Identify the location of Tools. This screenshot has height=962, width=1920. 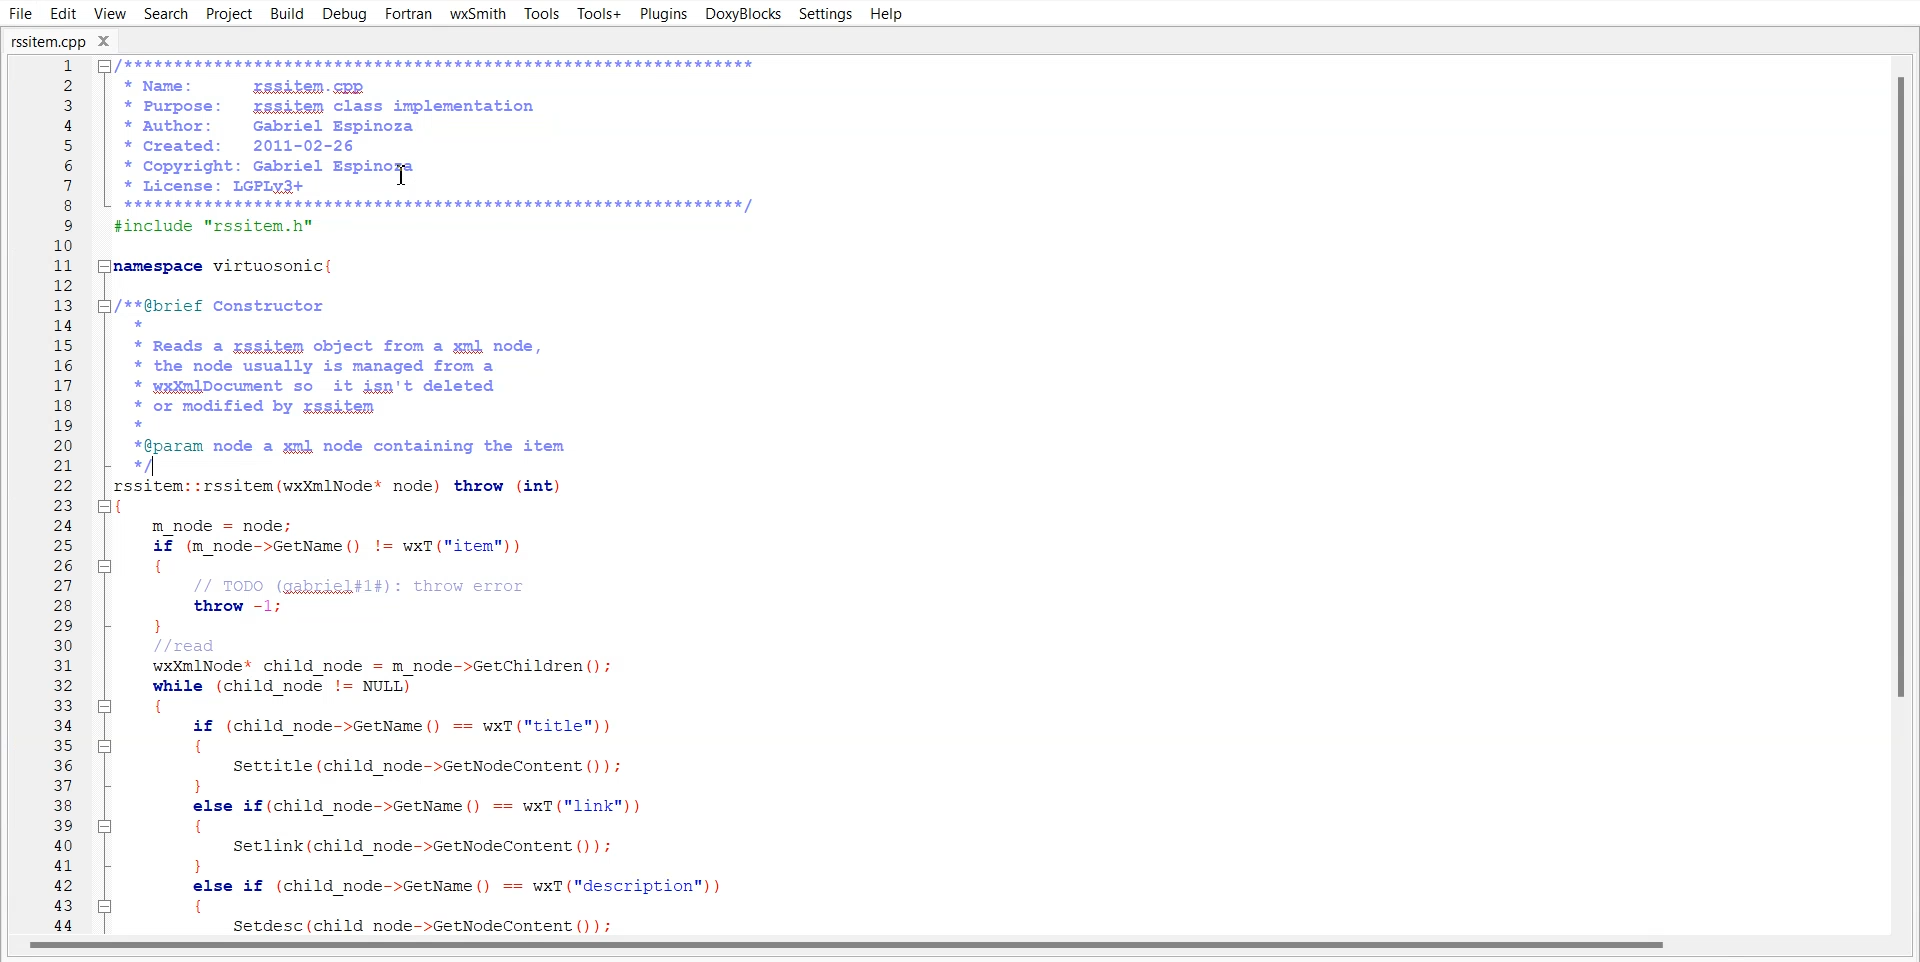
(541, 15).